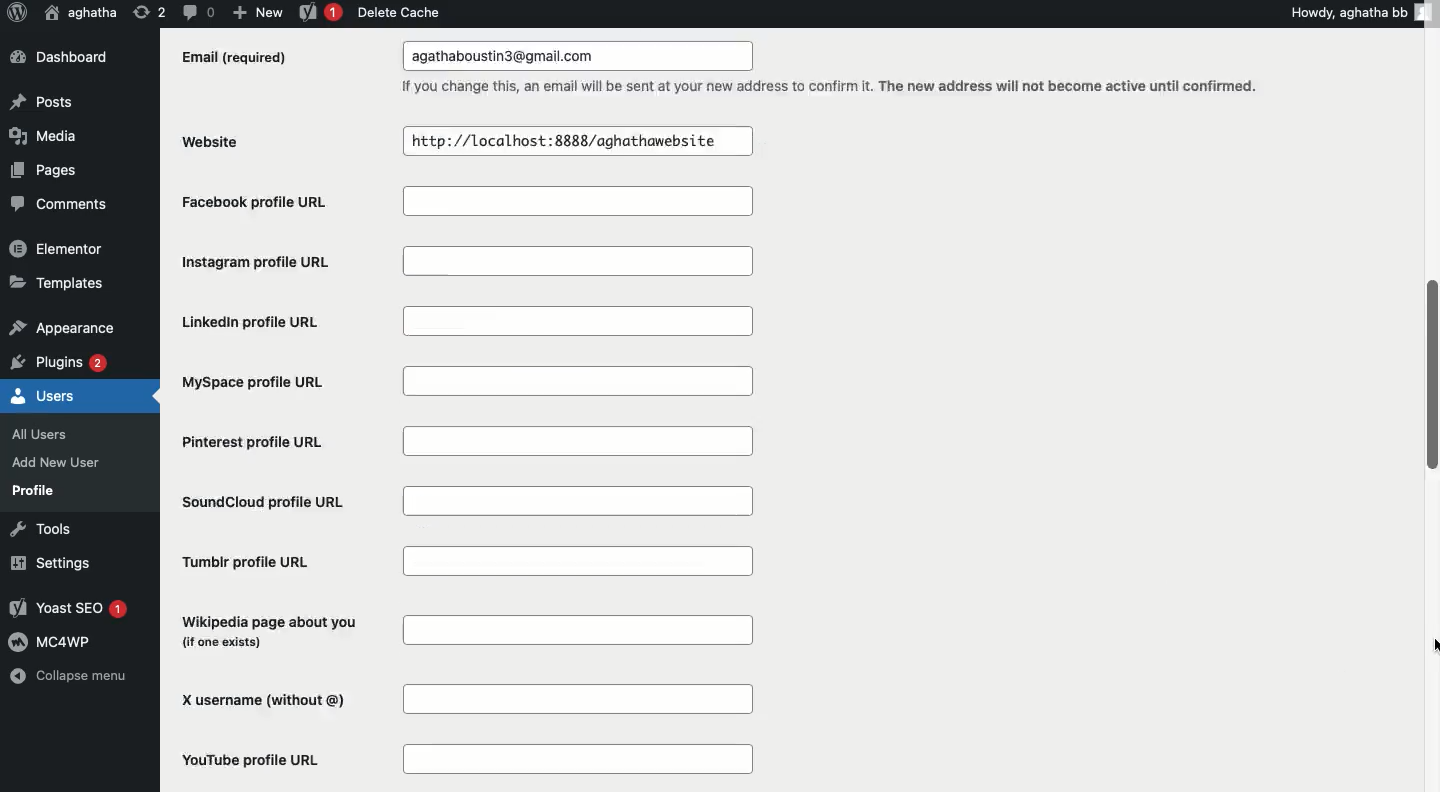 This screenshot has height=792, width=1440. Describe the element at coordinates (47, 563) in the screenshot. I see `Settings` at that location.